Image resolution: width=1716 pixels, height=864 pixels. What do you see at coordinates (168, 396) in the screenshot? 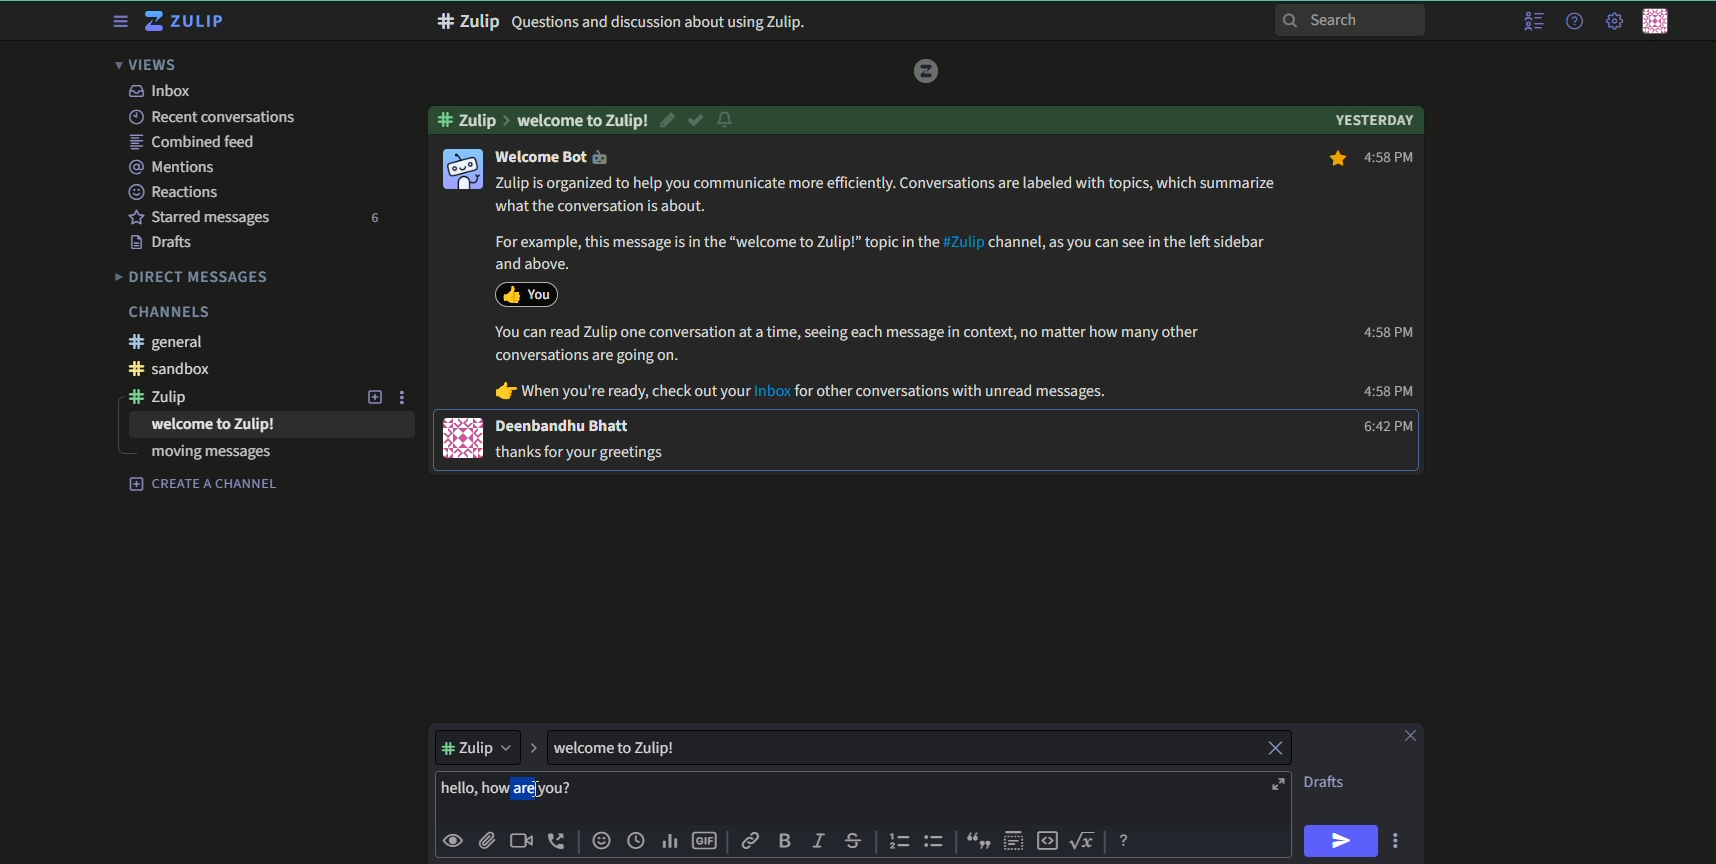
I see `#zulip` at bounding box center [168, 396].